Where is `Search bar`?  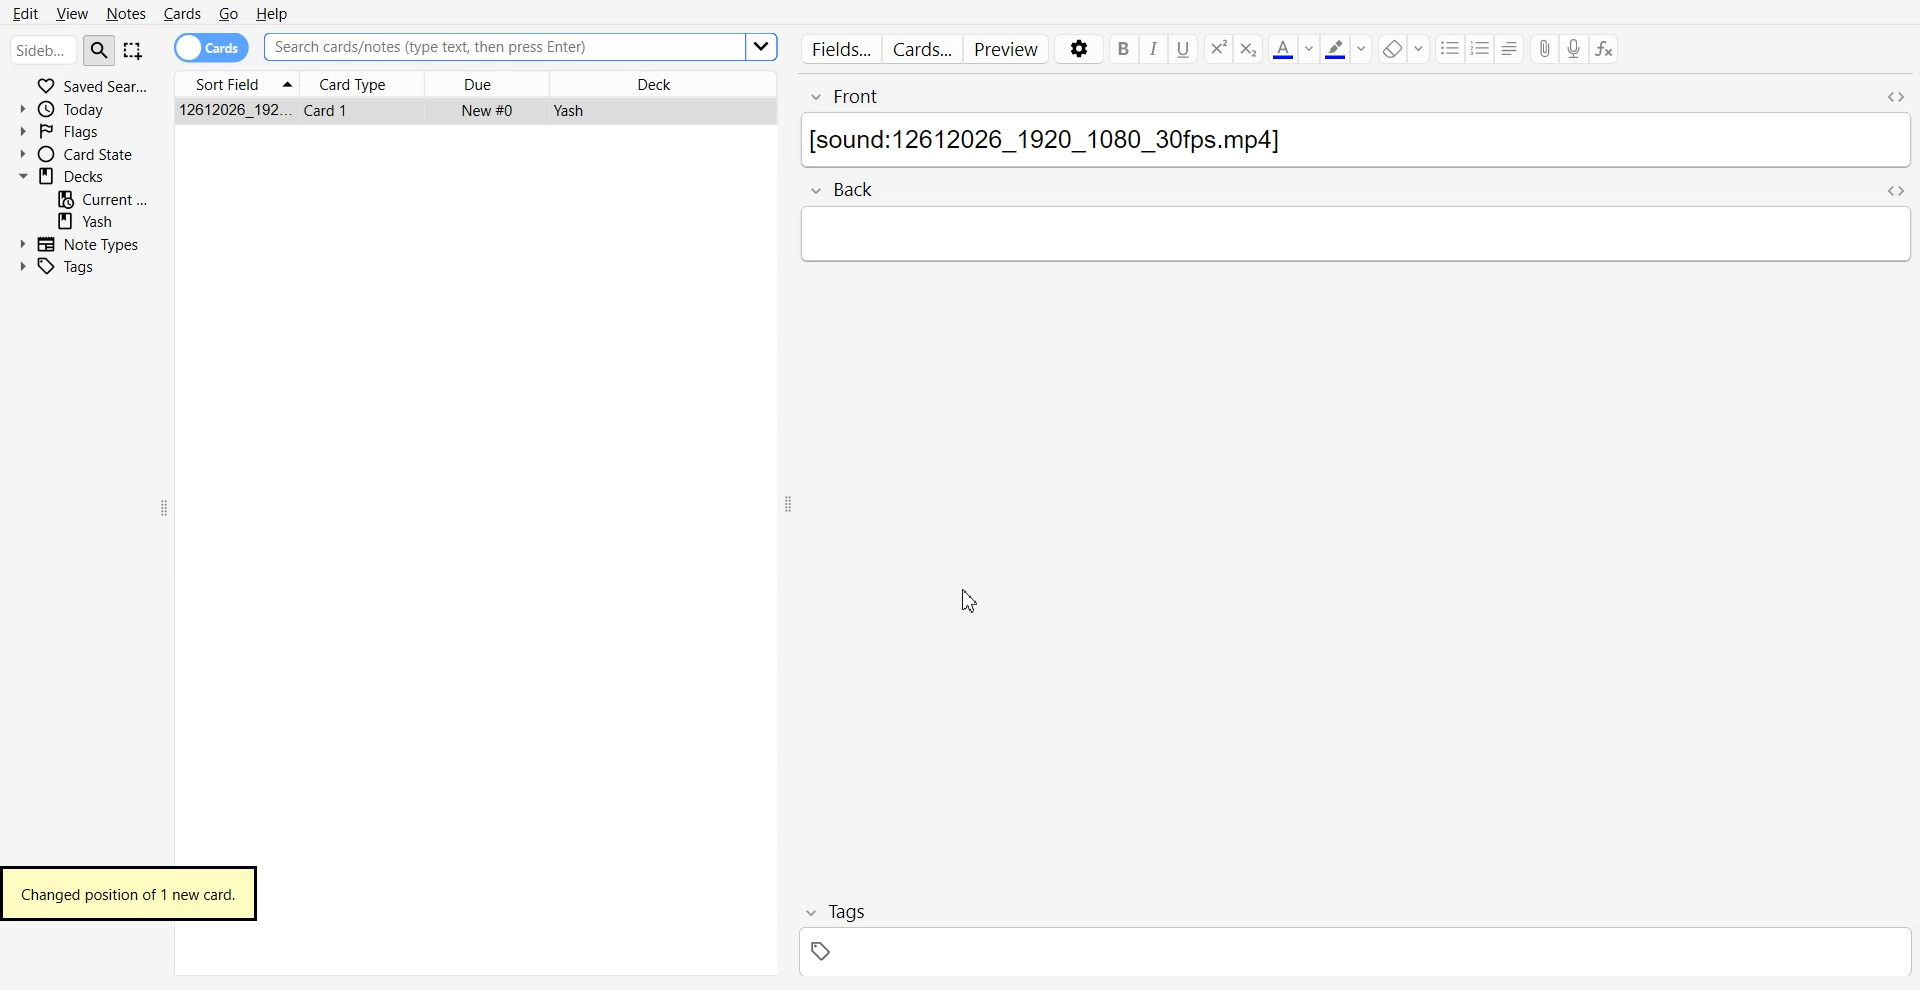 Search bar is located at coordinates (43, 52).